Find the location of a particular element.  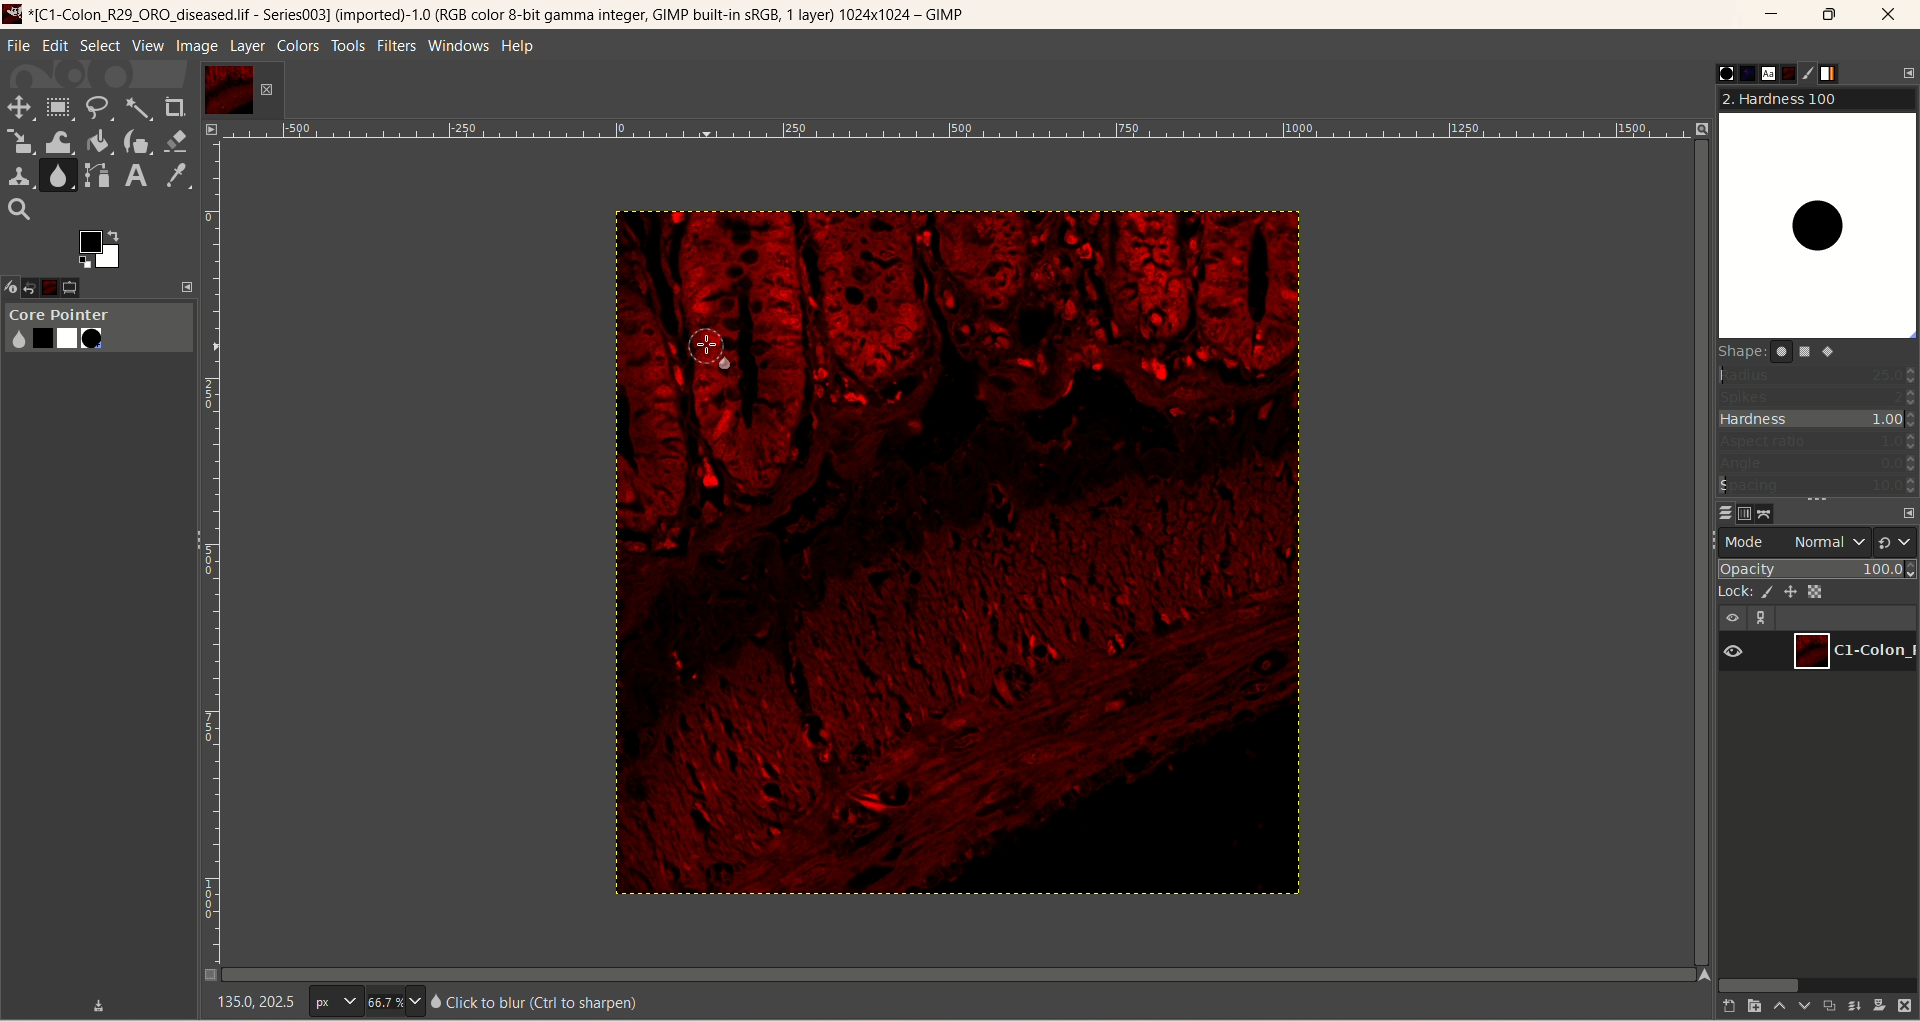

help is located at coordinates (519, 48).